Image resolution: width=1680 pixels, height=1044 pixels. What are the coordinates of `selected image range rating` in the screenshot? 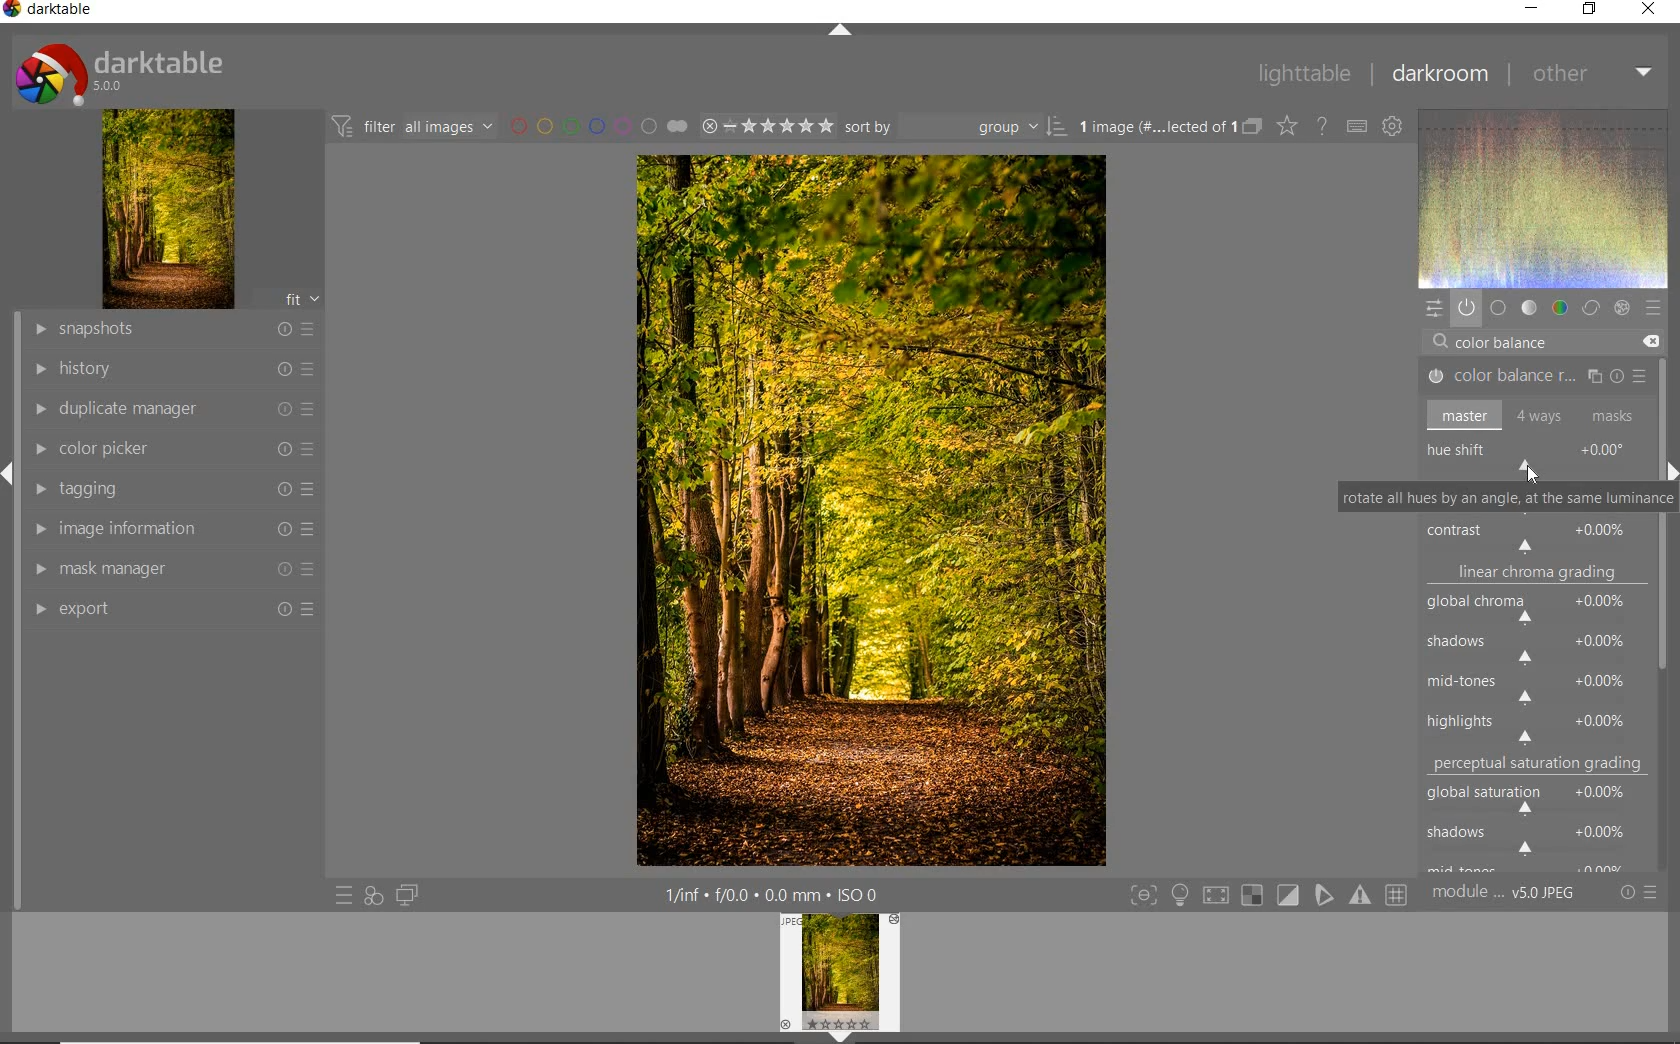 It's located at (767, 127).